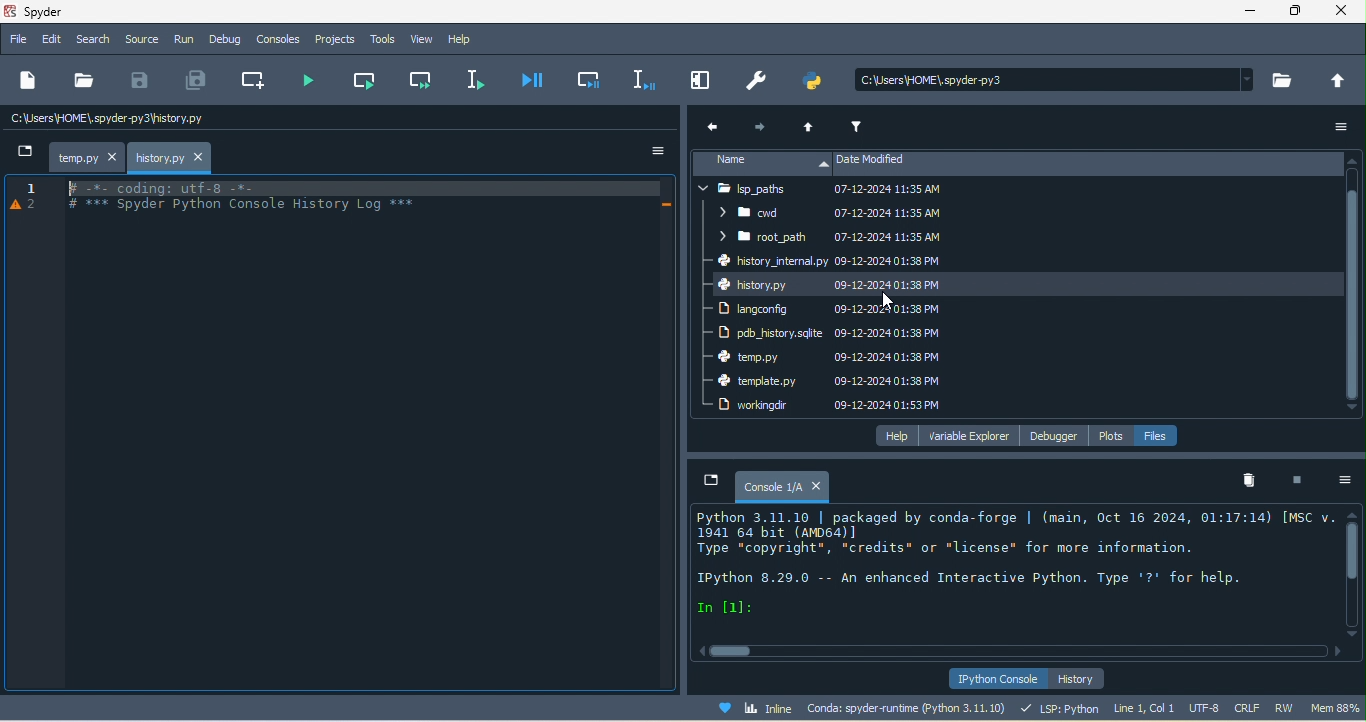 The height and width of the screenshot is (722, 1366). What do you see at coordinates (388, 38) in the screenshot?
I see `tools` at bounding box center [388, 38].